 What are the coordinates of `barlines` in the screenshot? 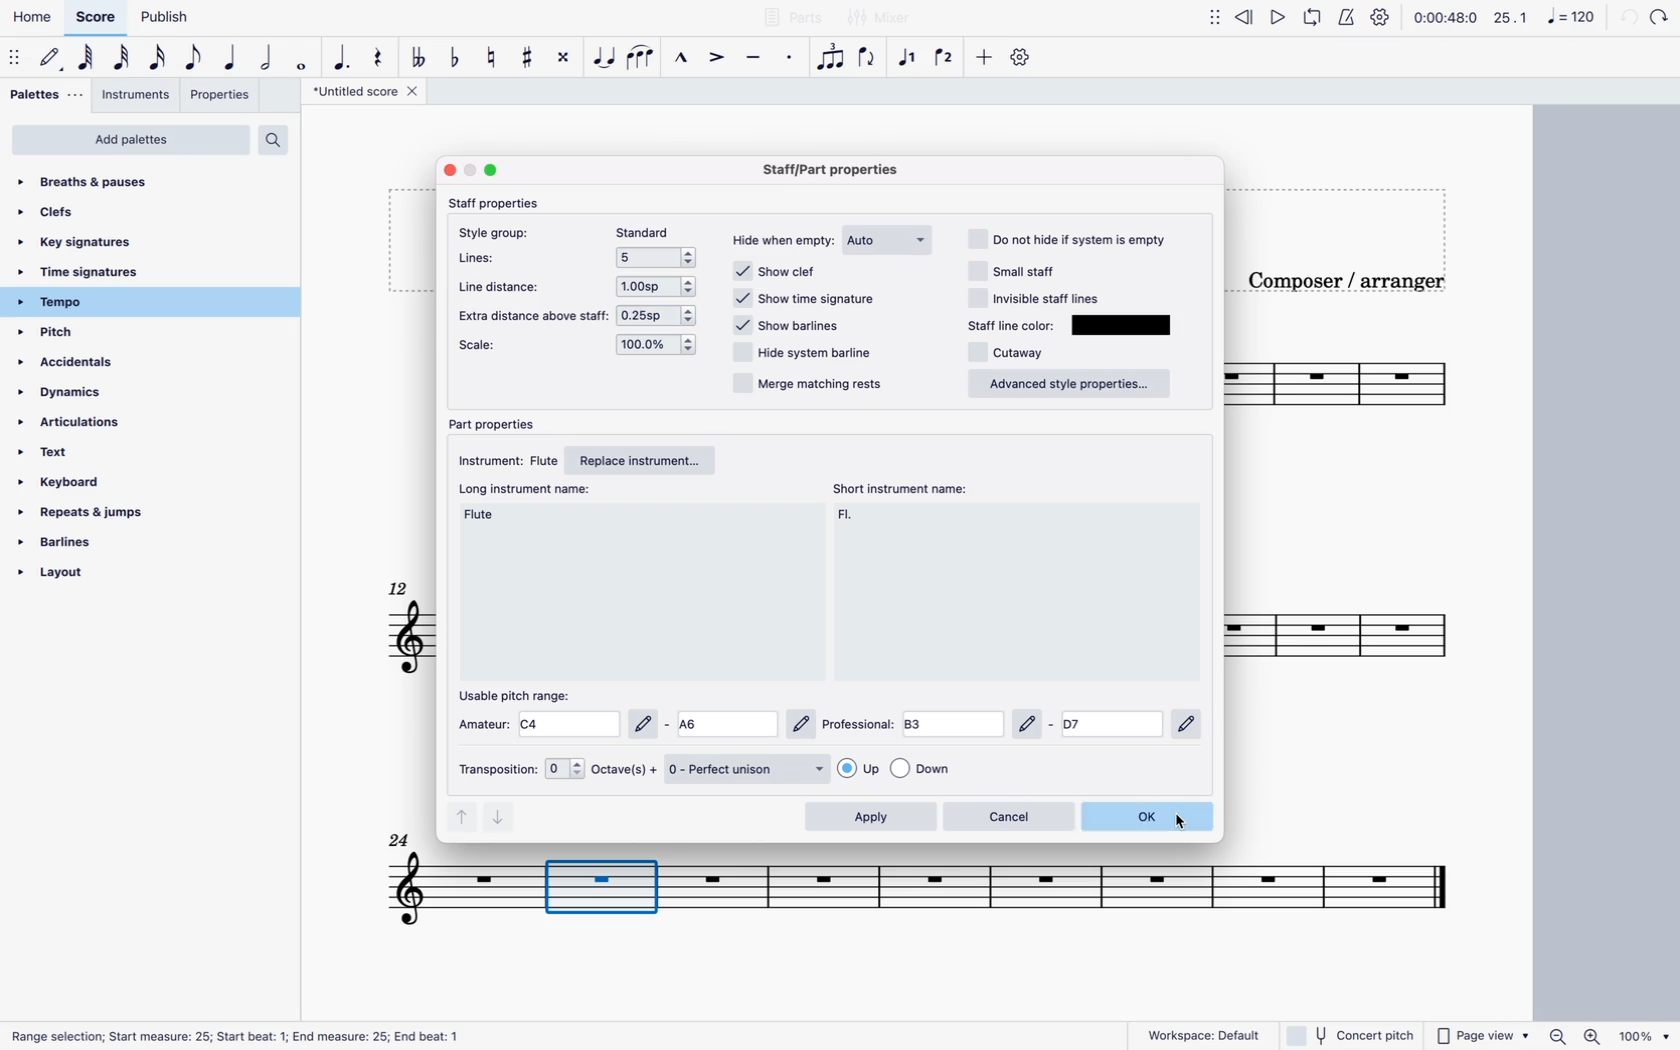 It's located at (92, 543).